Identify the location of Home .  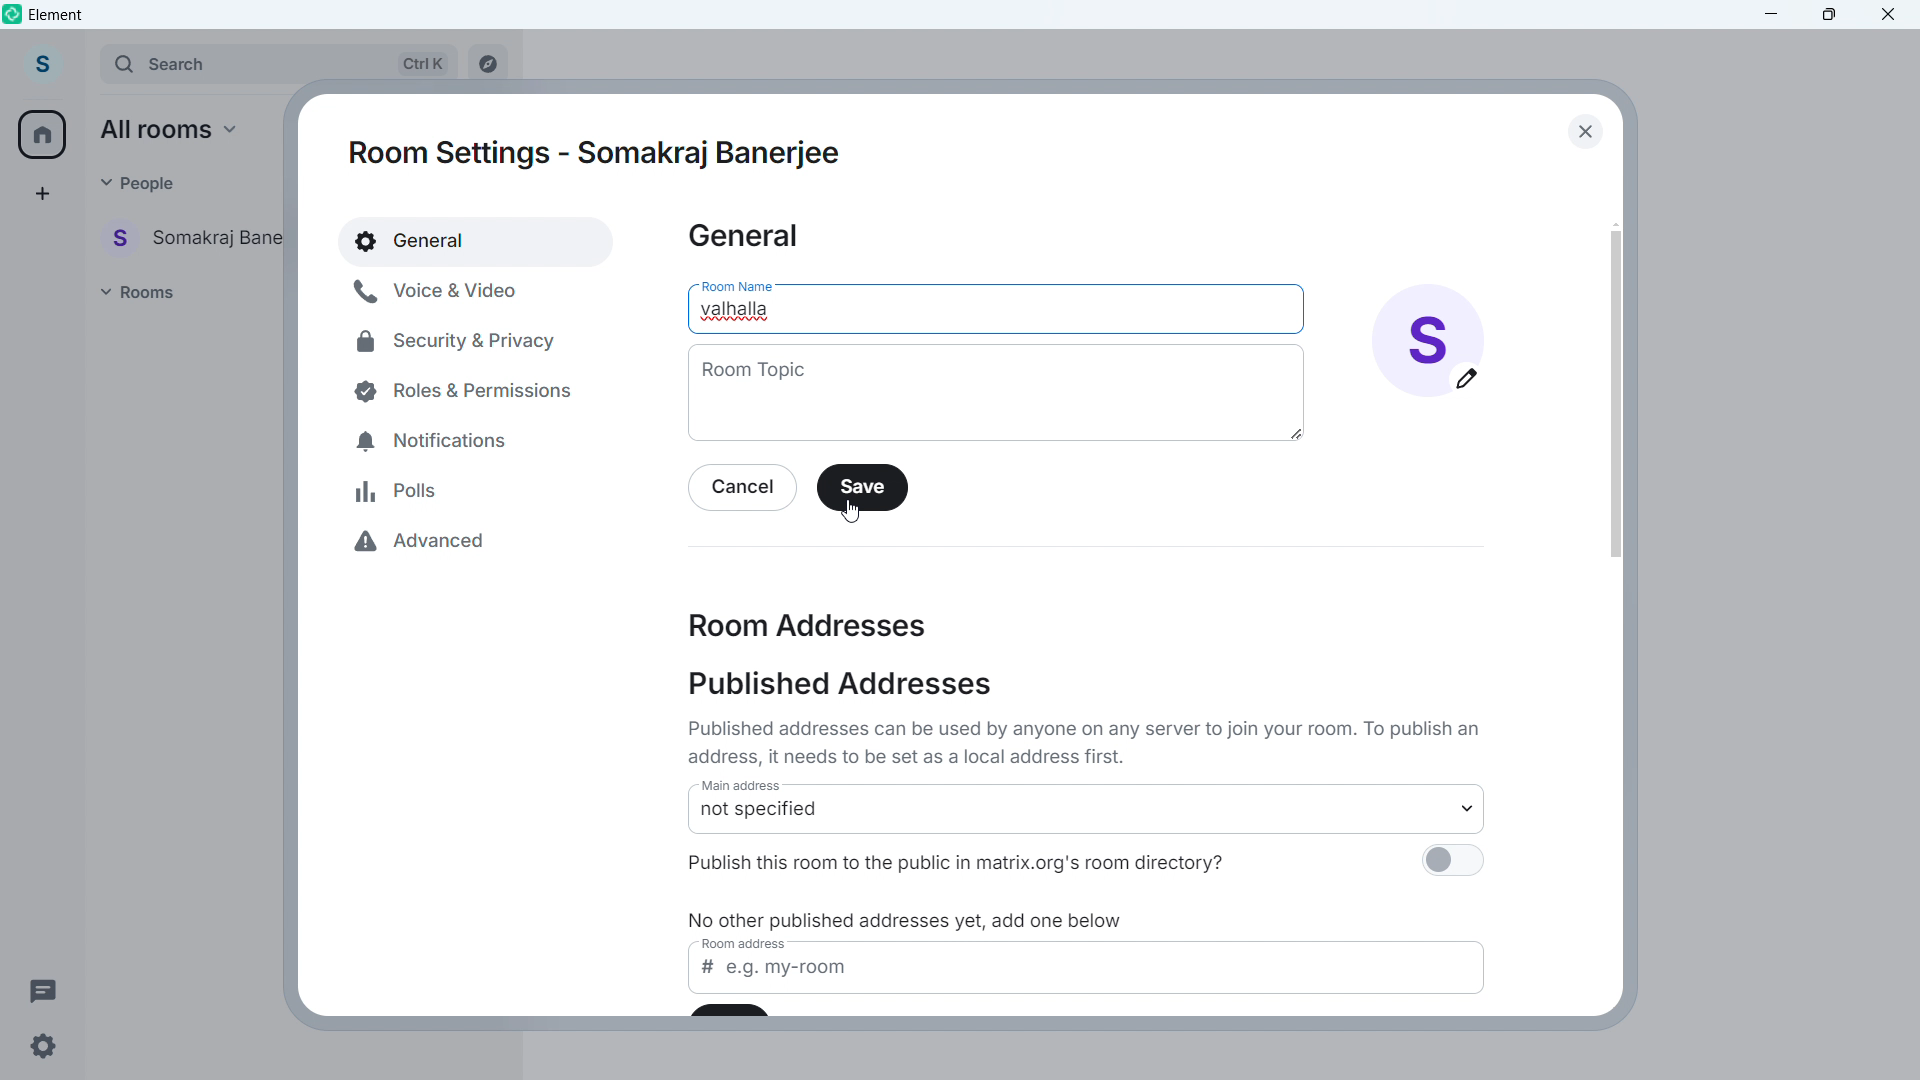
(43, 134).